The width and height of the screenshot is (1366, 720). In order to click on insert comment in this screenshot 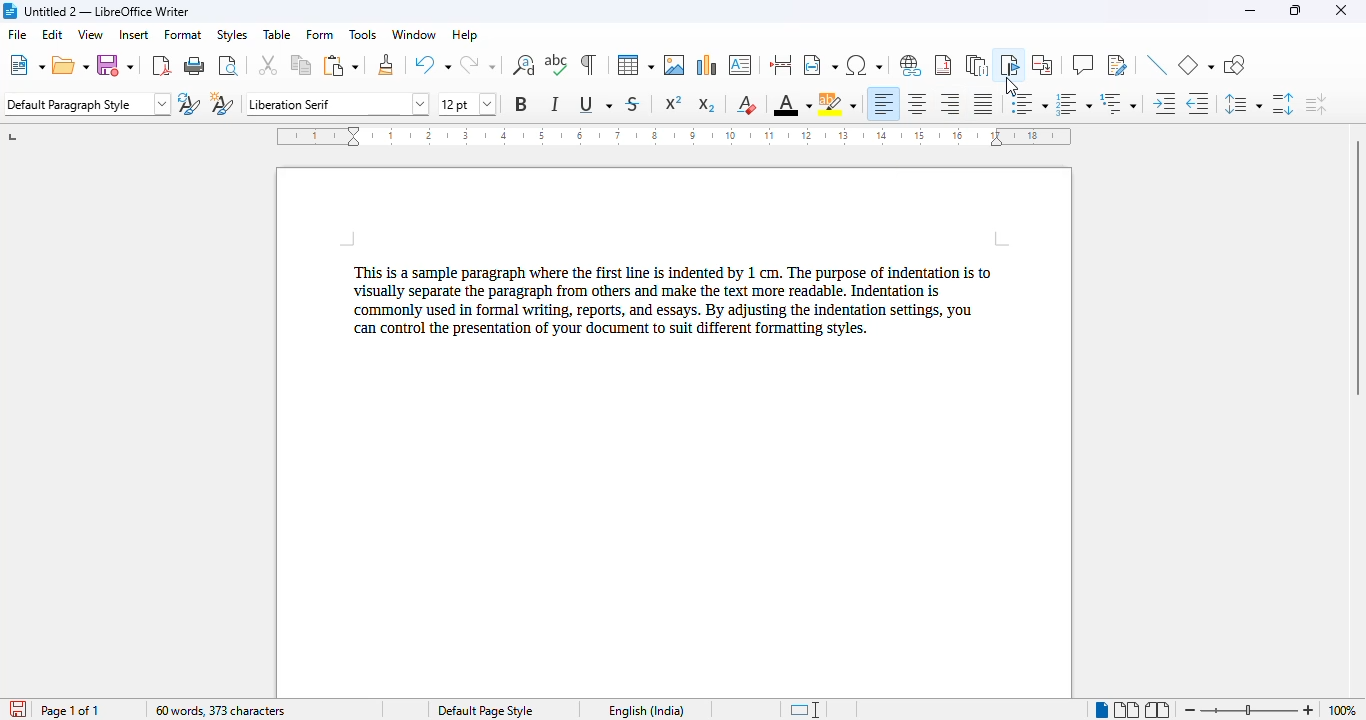, I will do `click(1083, 64)`.